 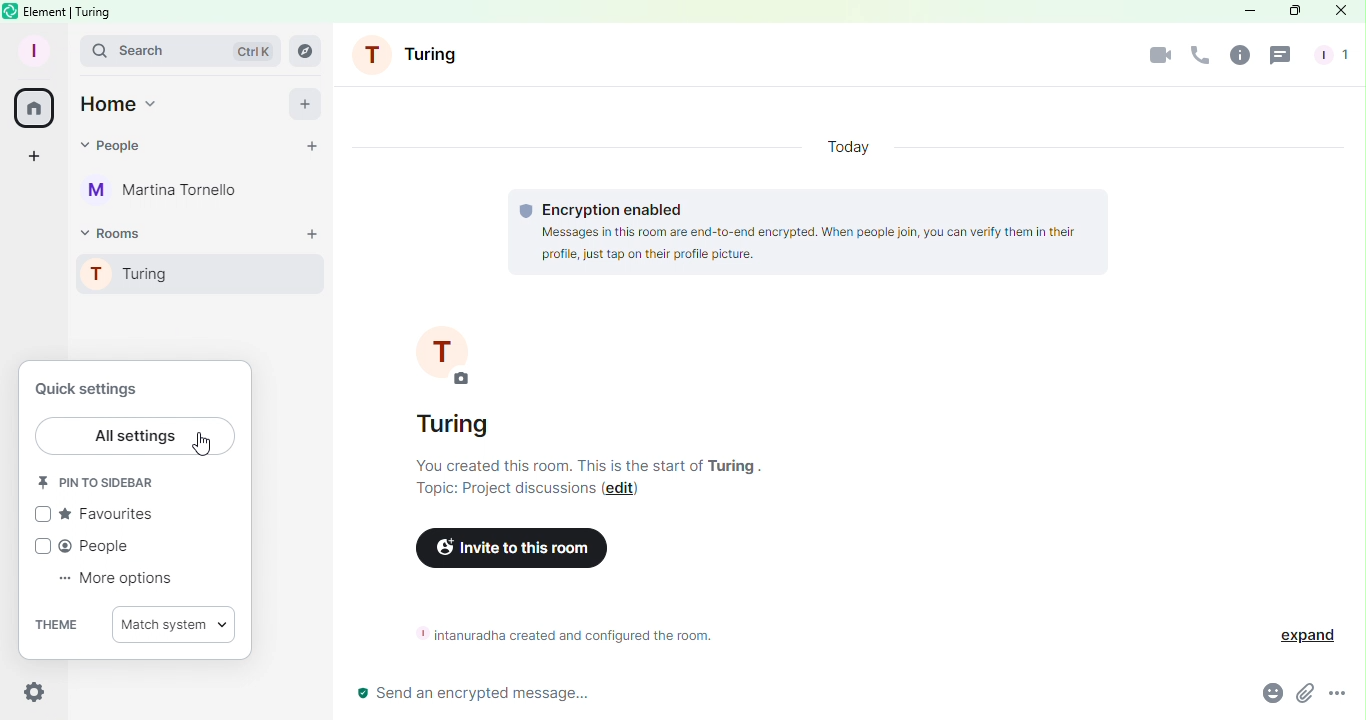 I want to click on element | turing, so click(x=68, y=11).